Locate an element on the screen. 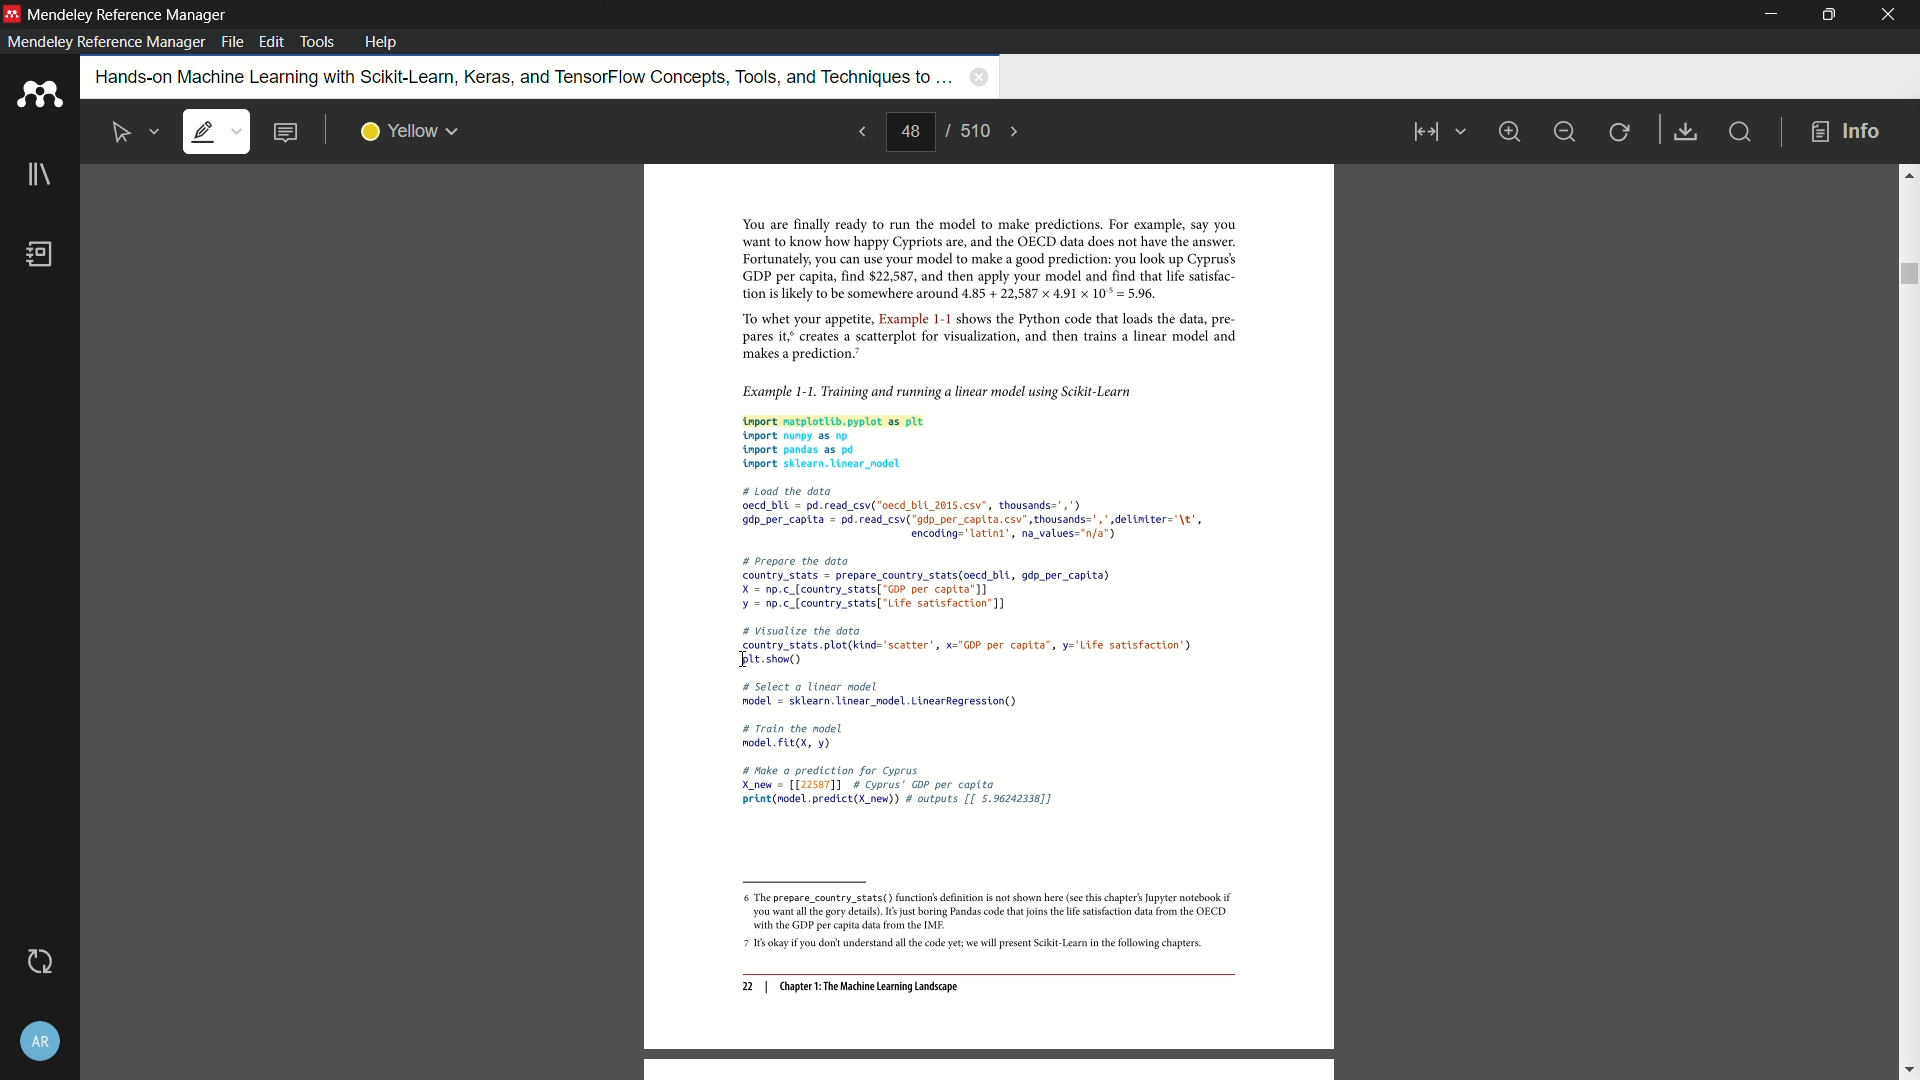 Image resolution: width=1920 pixels, height=1080 pixels. sync is located at coordinates (38, 965).